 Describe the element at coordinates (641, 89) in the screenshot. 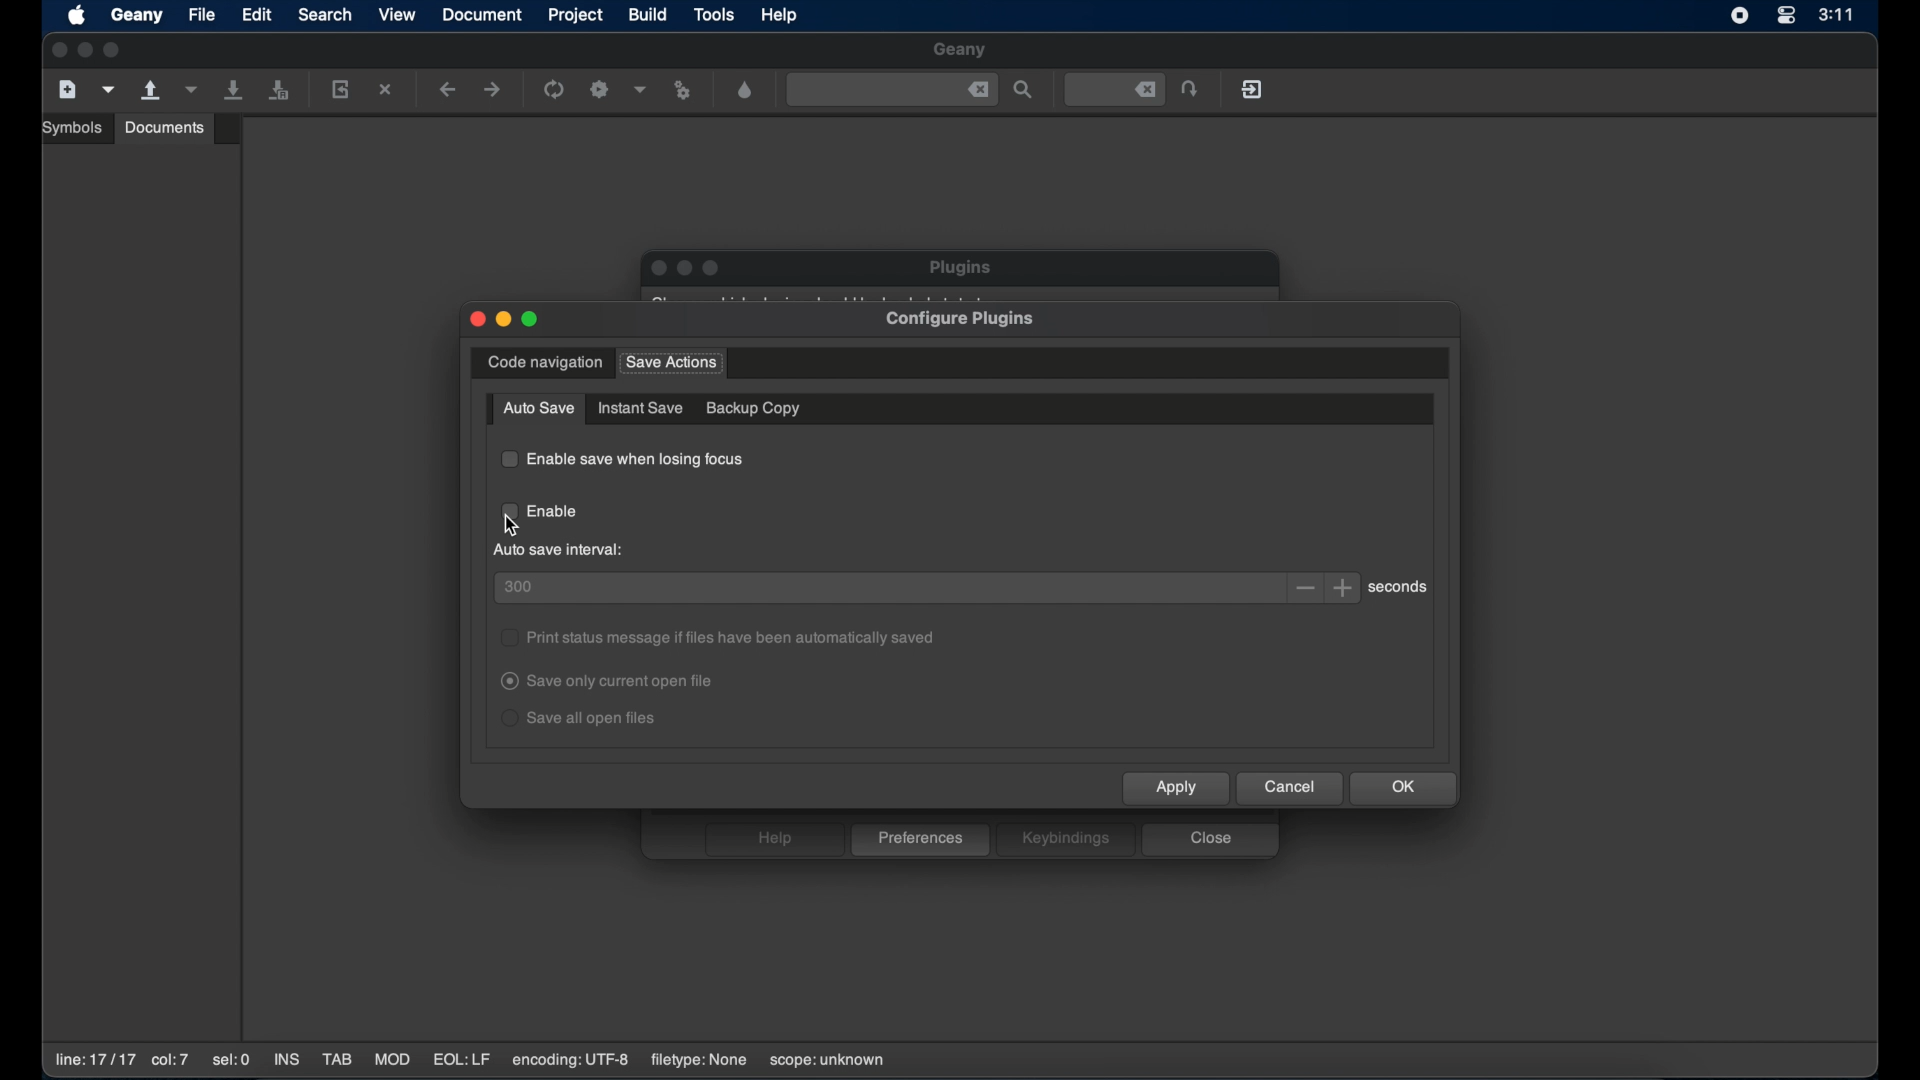

I see `choose more build options` at that location.